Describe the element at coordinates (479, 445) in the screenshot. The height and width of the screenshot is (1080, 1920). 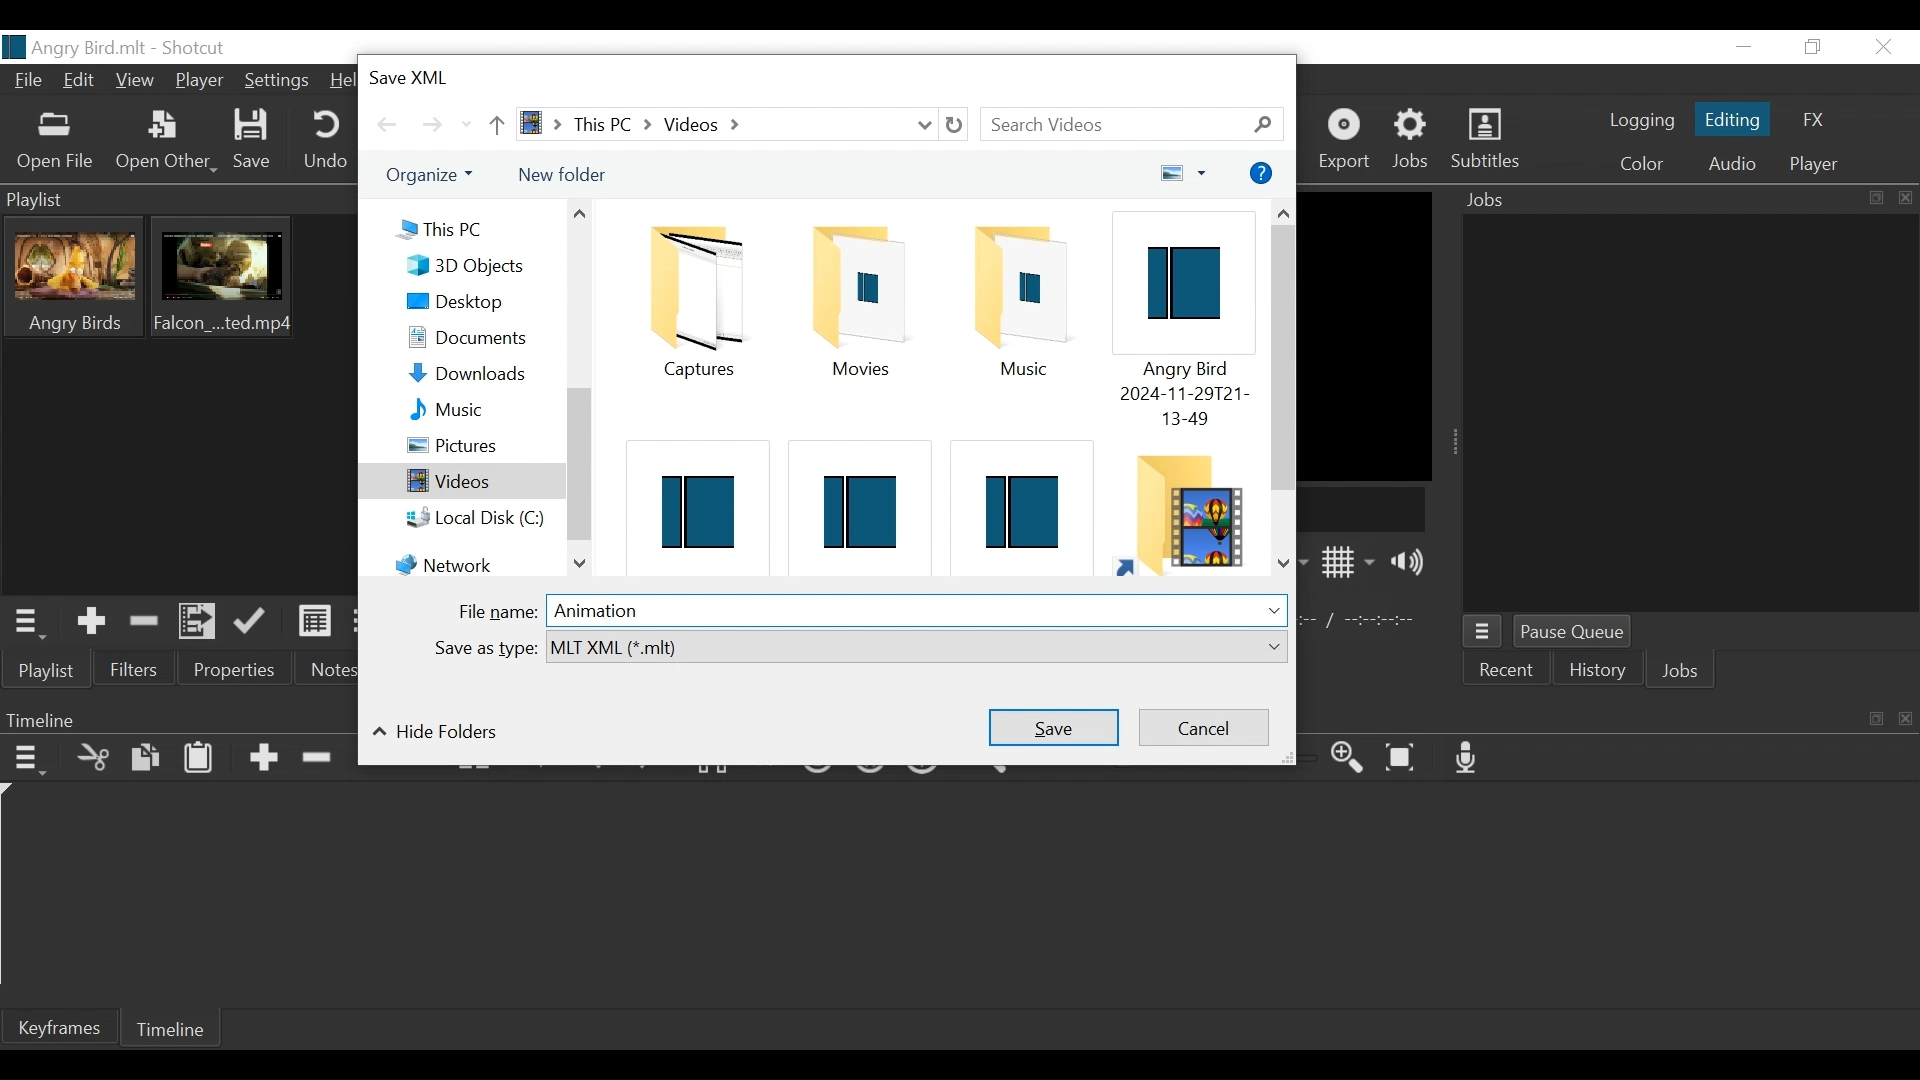
I see `Pictures` at that location.